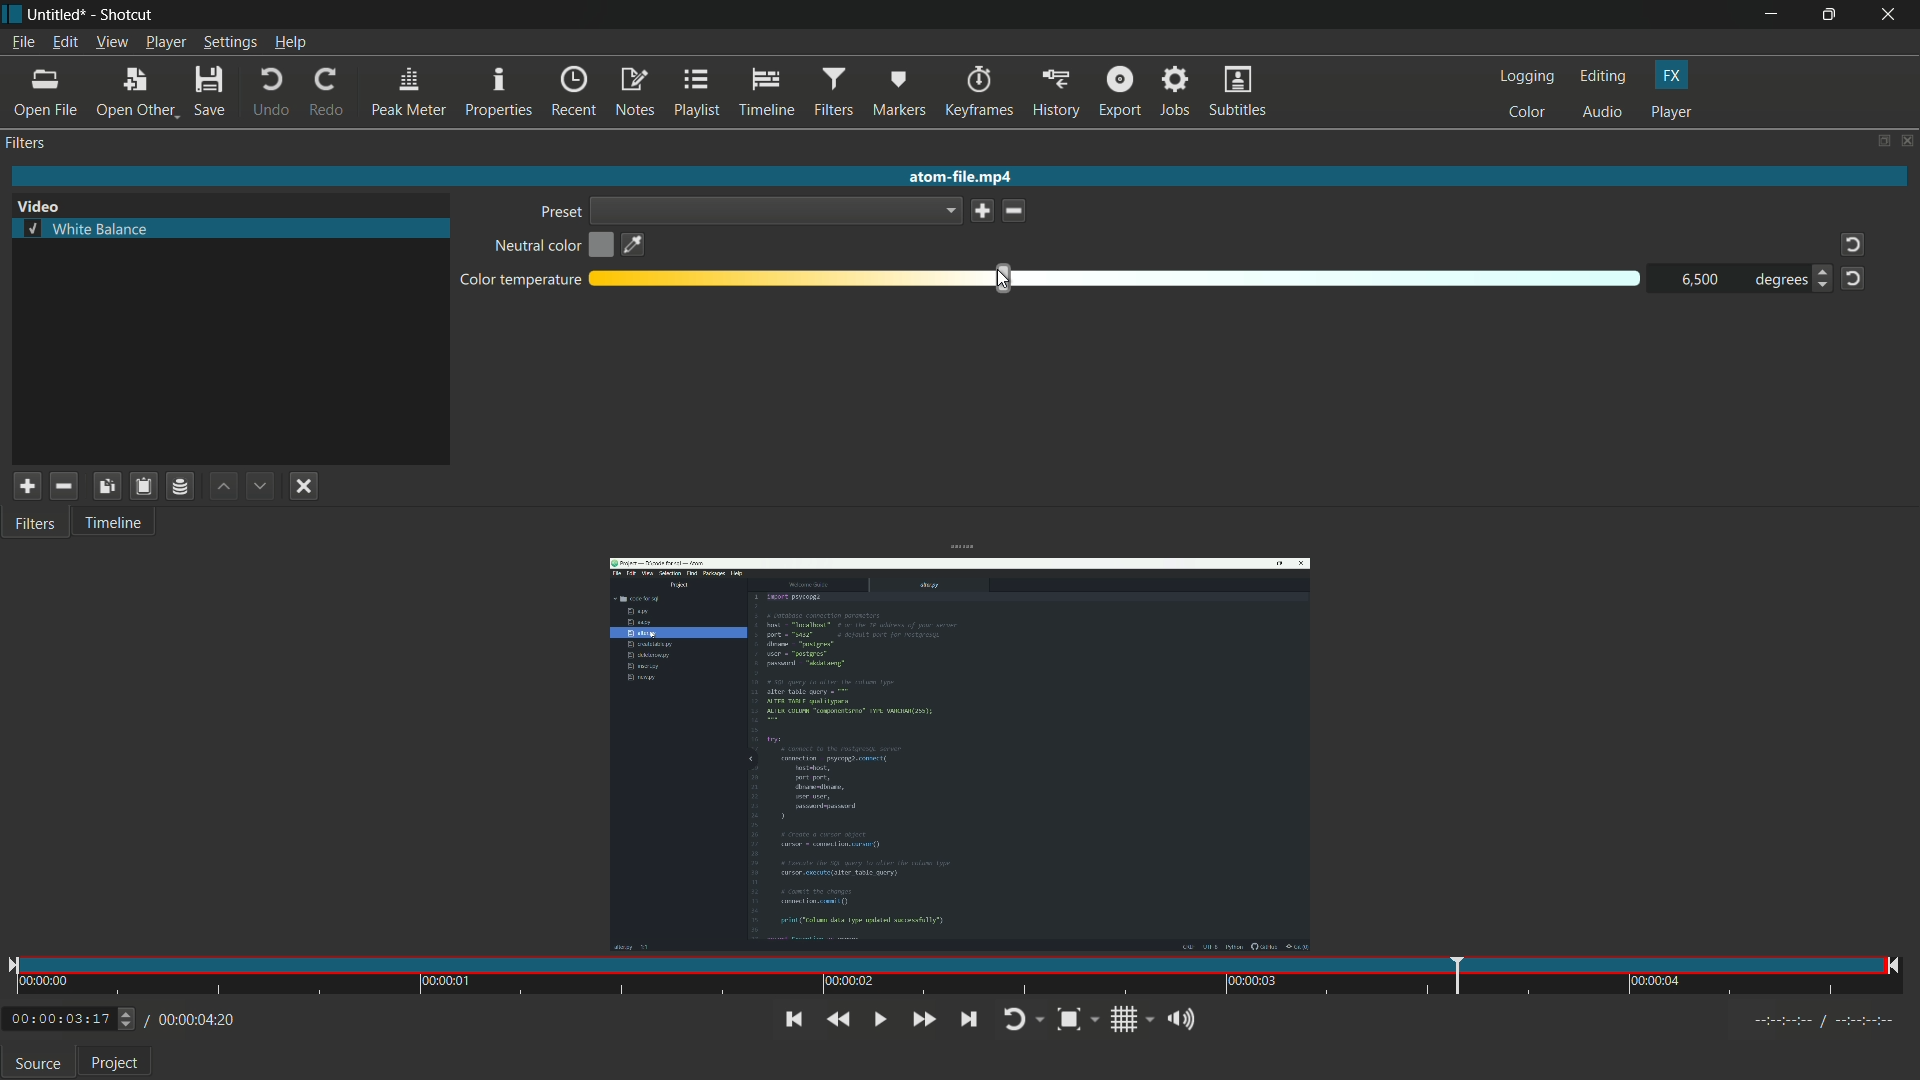 This screenshot has height=1080, width=1920. I want to click on notes, so click(634, 93).